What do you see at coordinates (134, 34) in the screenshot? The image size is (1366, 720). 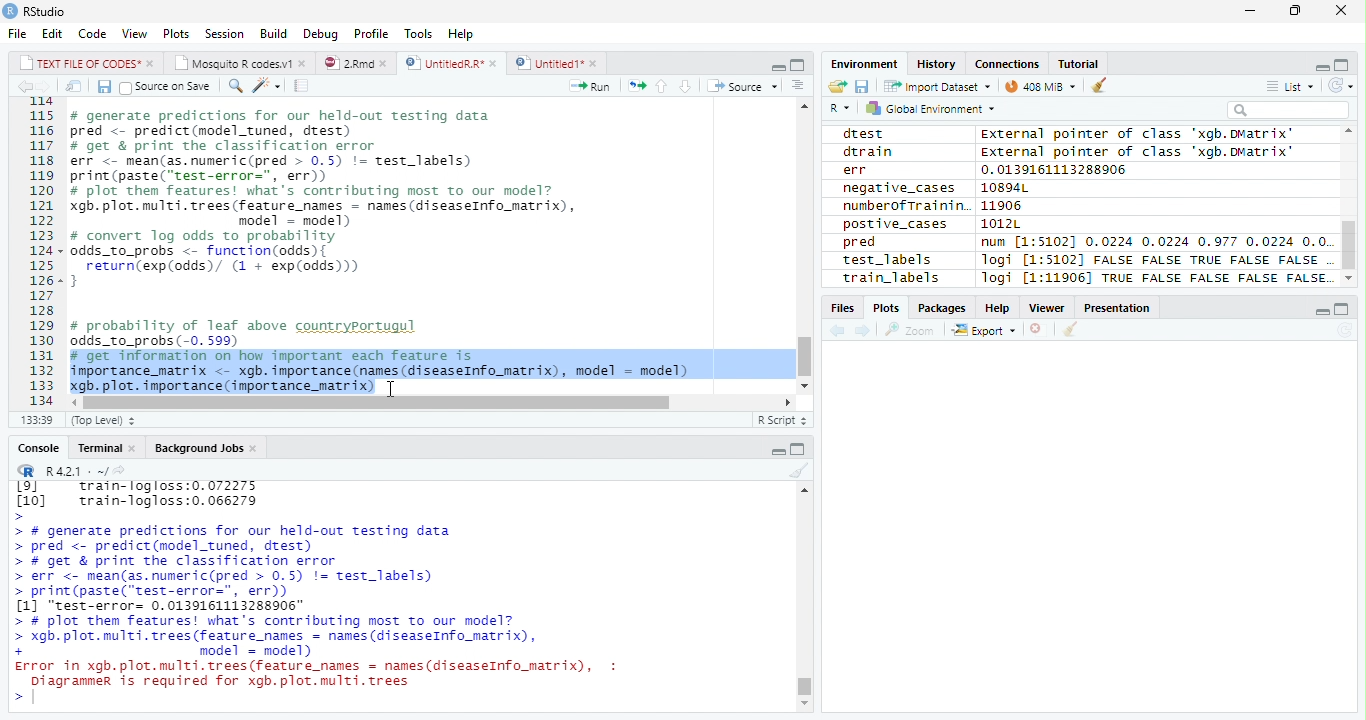 I see `View` at bounding box center [134, 34].